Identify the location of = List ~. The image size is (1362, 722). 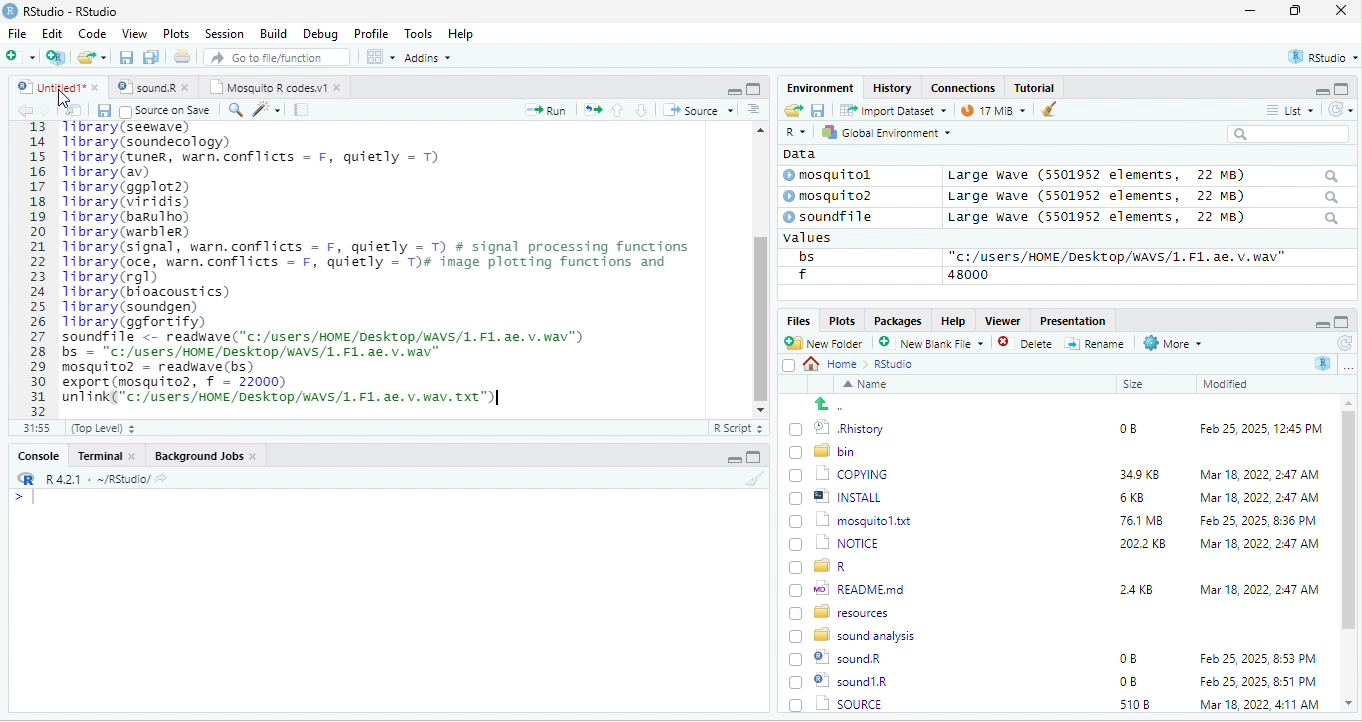
(1286, 110).